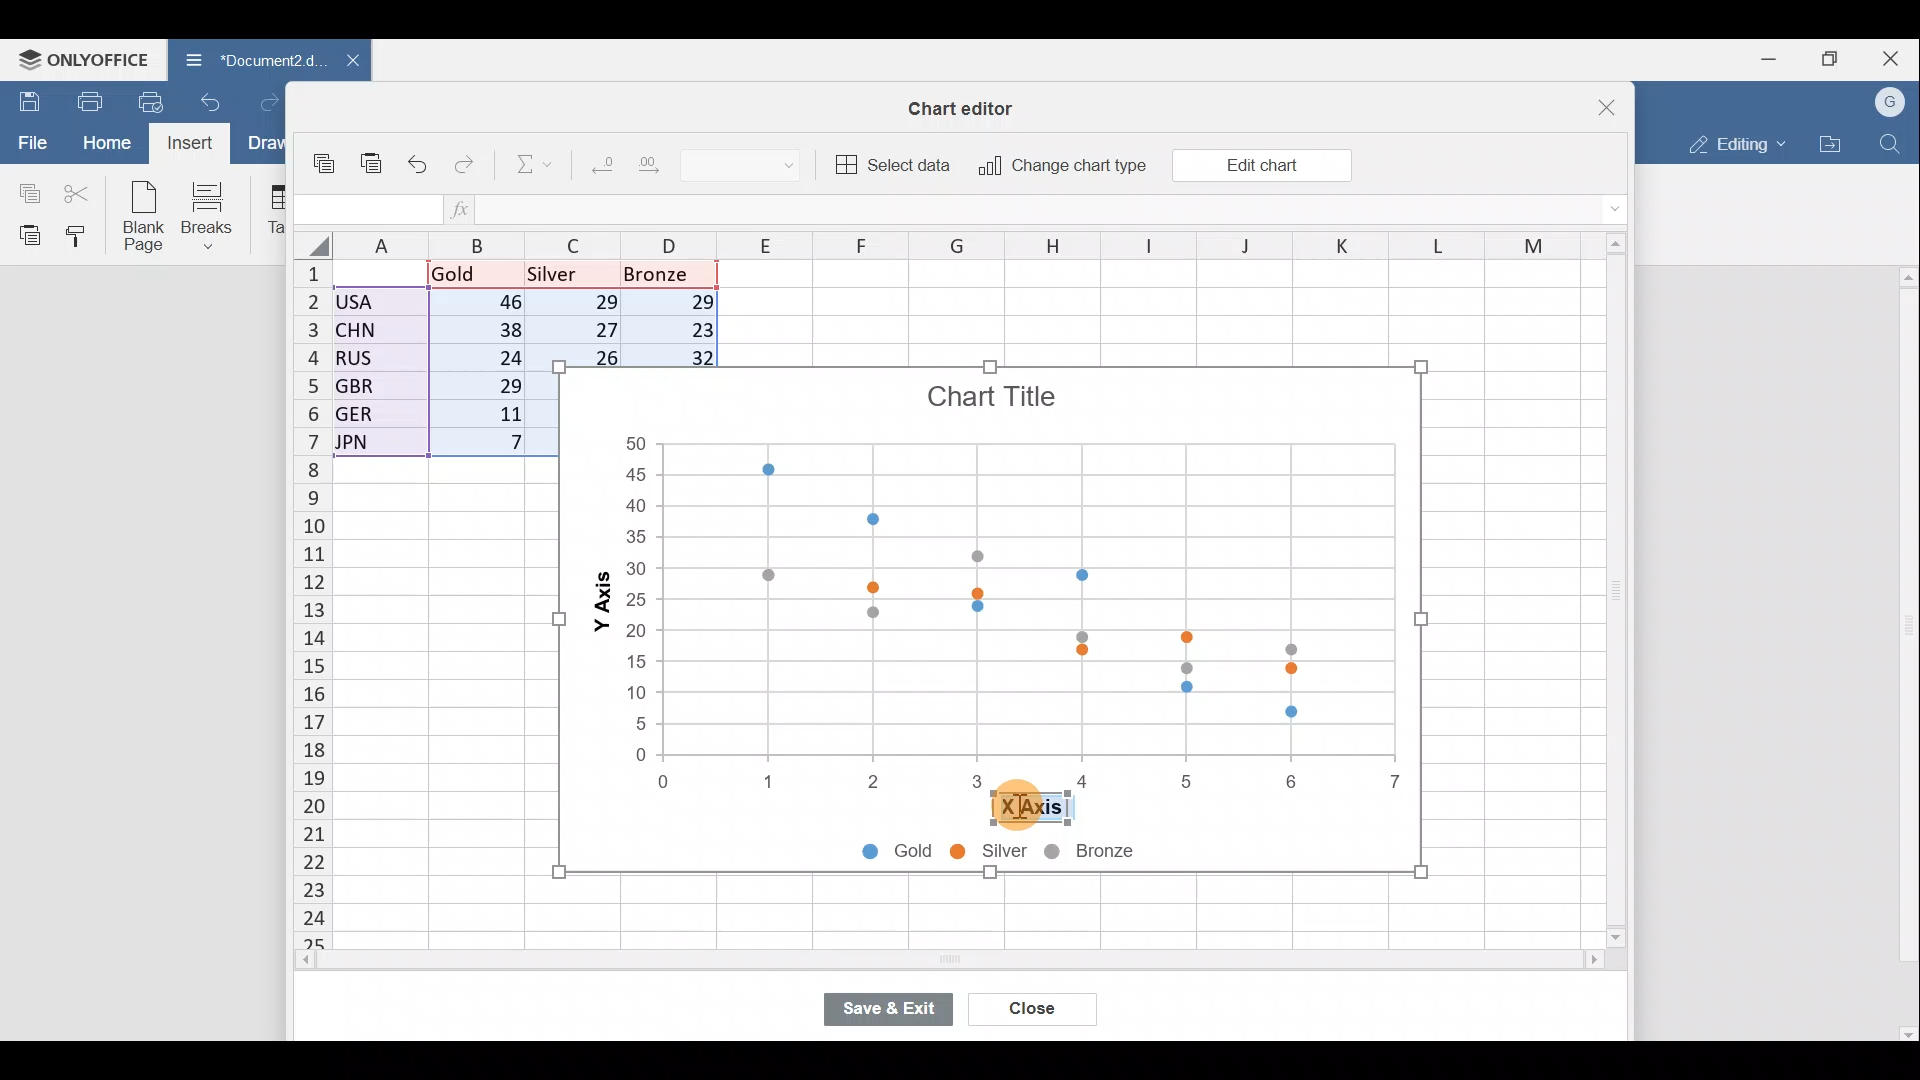  I want to click on Close, so click(1594, 100).